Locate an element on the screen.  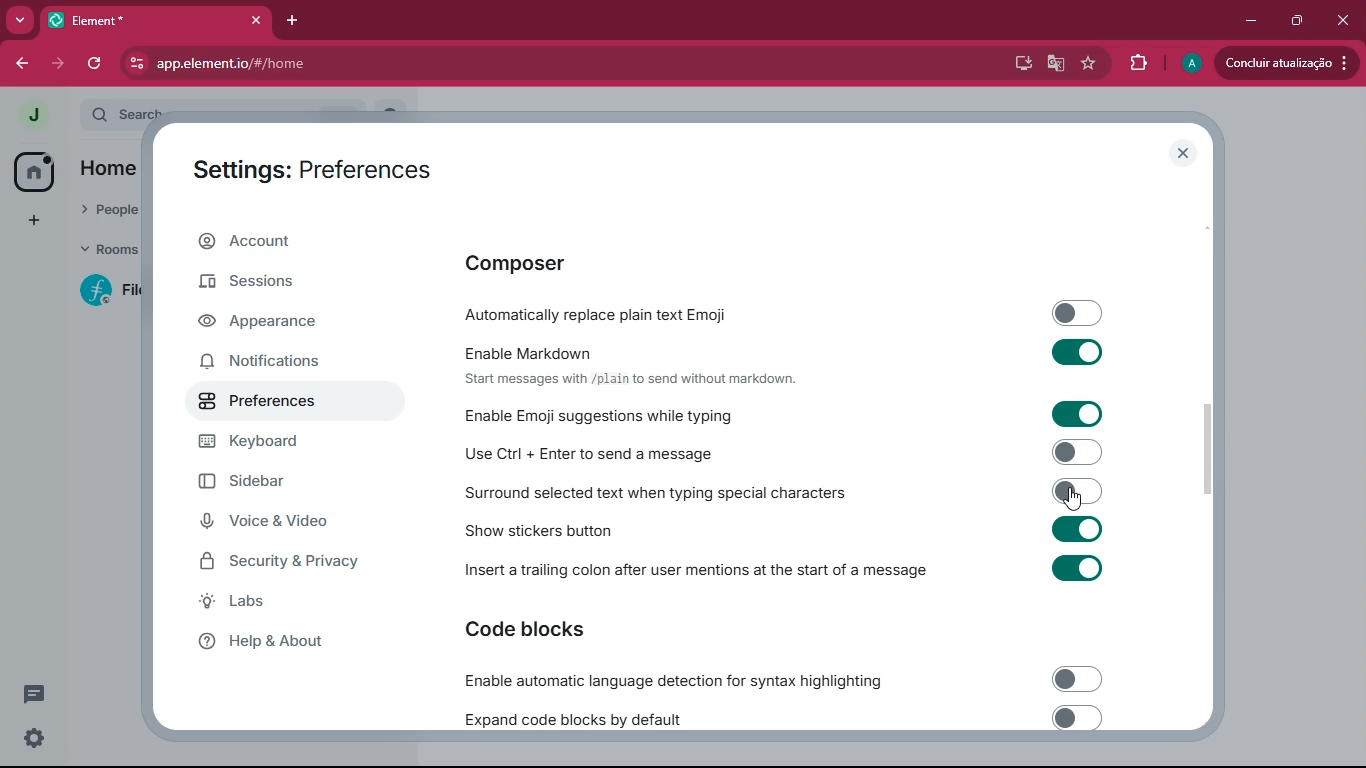
Settings: Preferences is located at coordinates (311, 166).